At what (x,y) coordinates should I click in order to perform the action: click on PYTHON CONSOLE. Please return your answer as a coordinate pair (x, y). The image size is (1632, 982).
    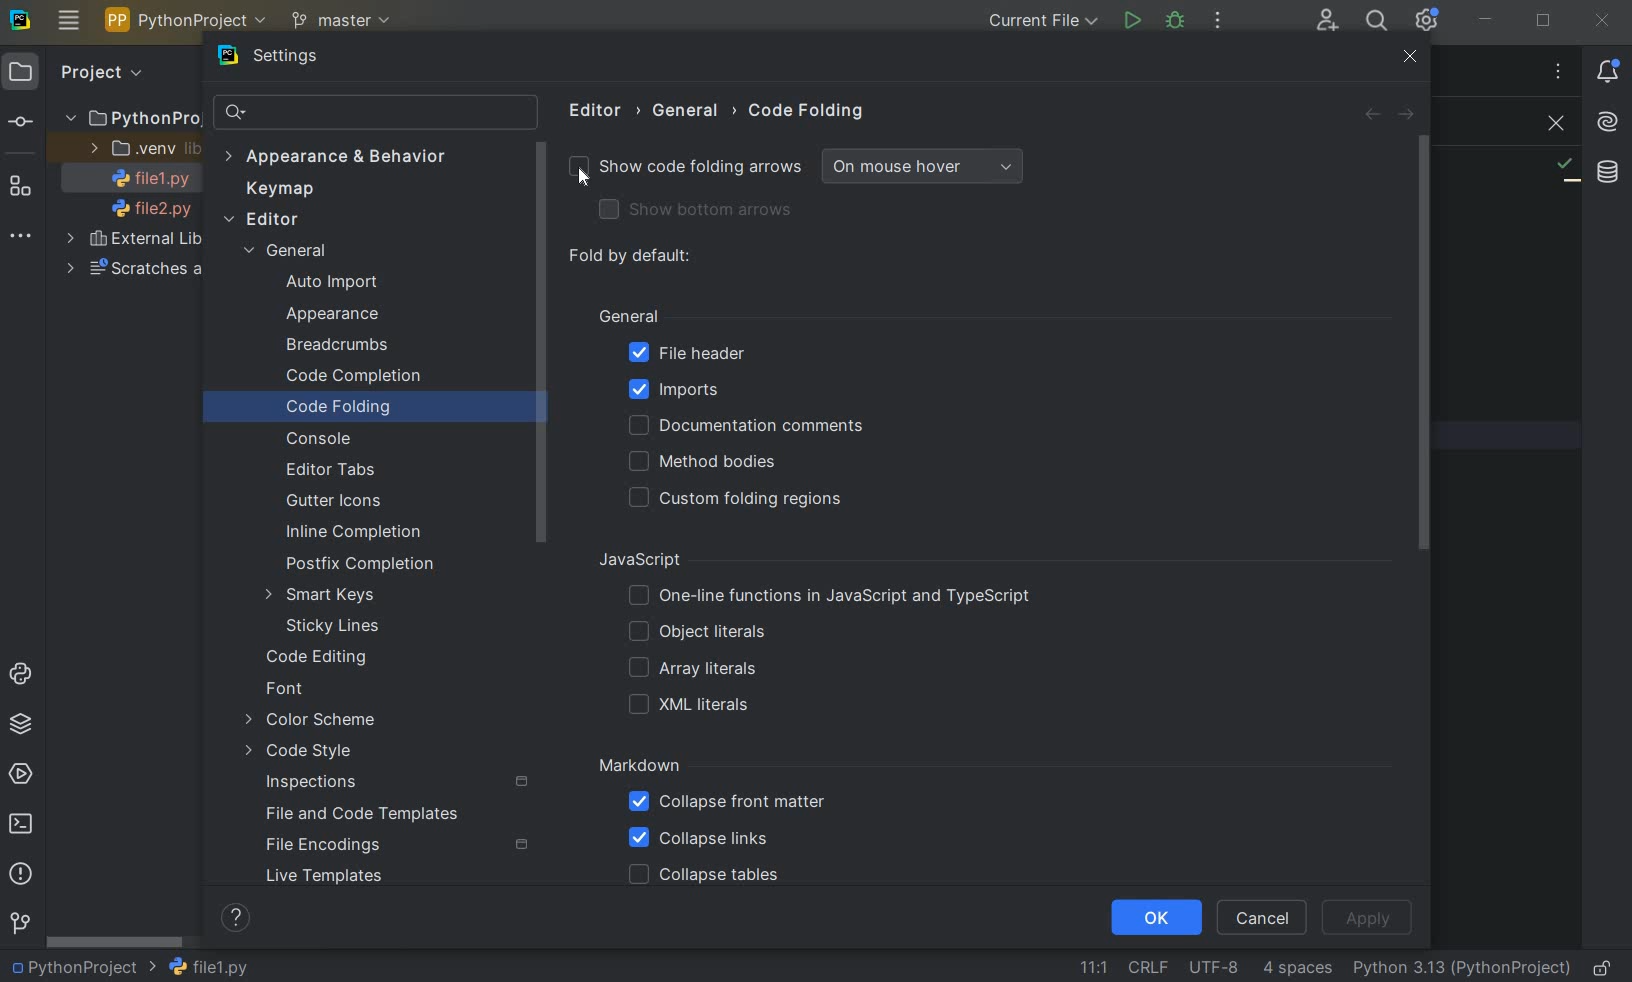
    Looking at the image, I should click on (23, 669).